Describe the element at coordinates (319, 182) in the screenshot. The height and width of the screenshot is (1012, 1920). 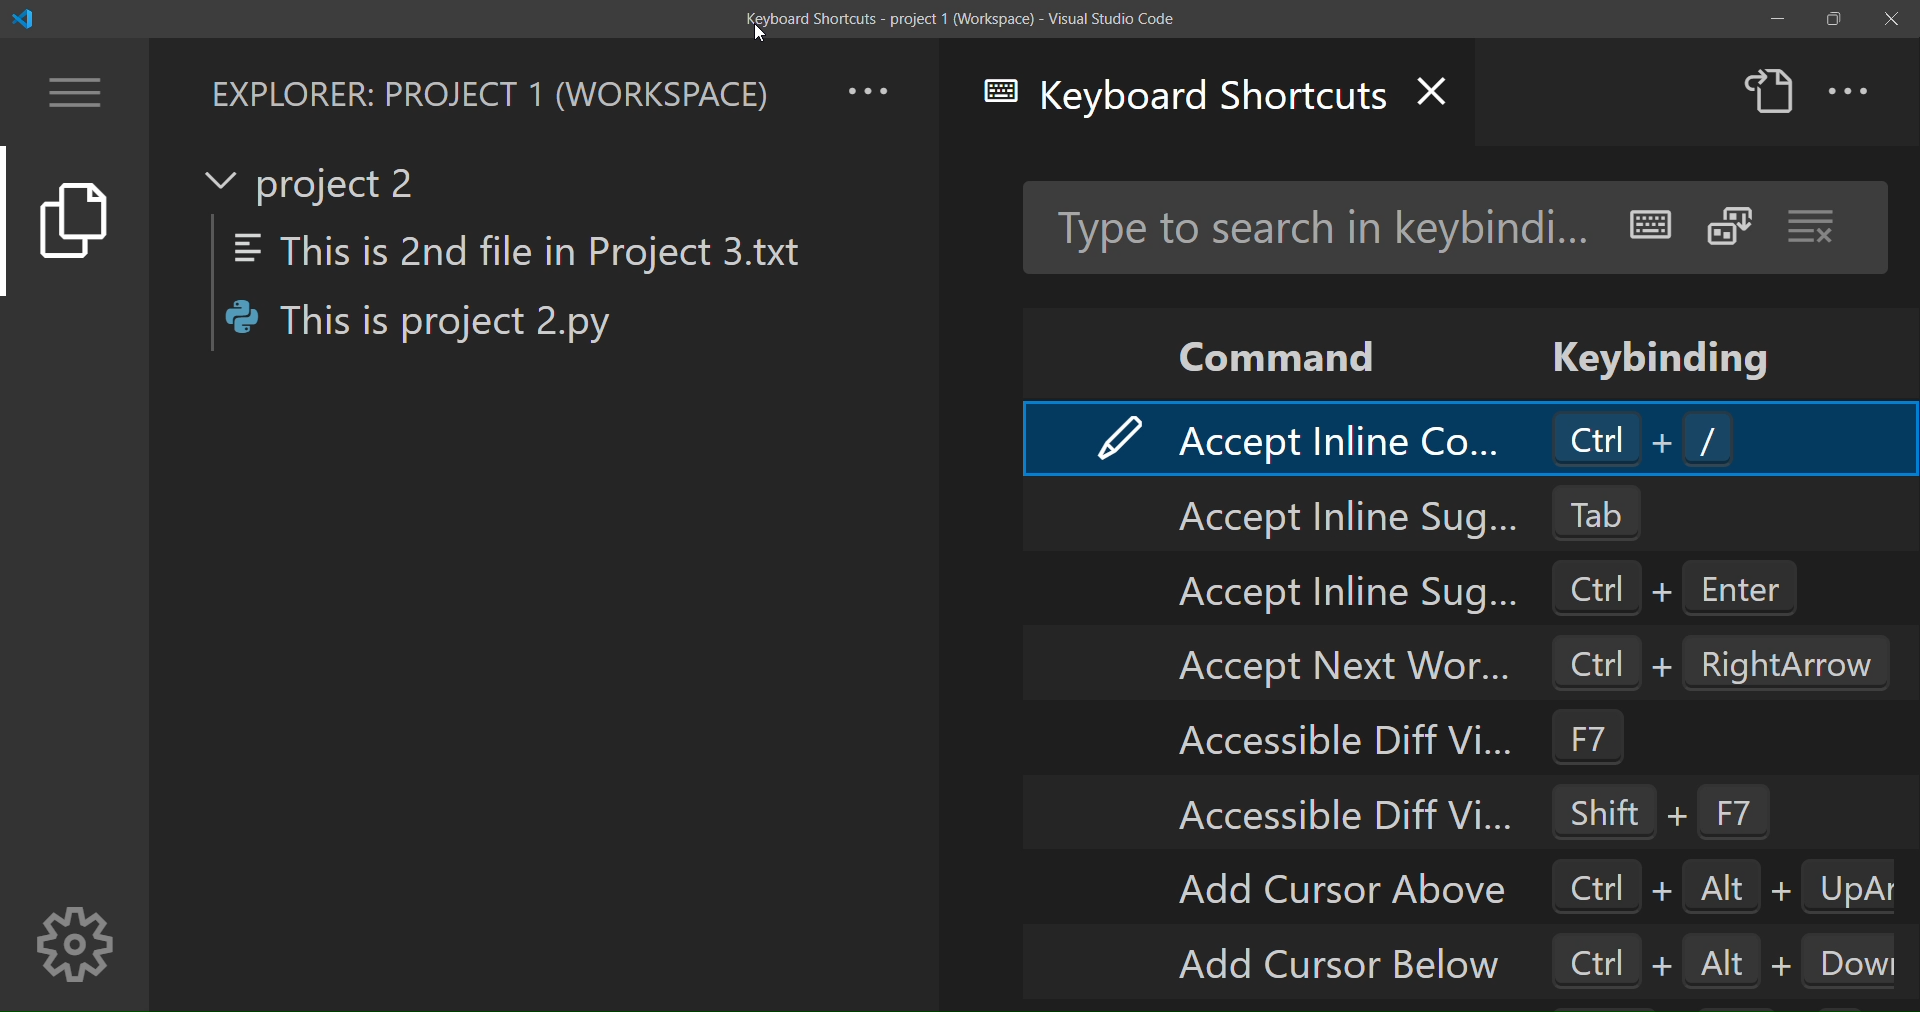
I see `current project` at that location.